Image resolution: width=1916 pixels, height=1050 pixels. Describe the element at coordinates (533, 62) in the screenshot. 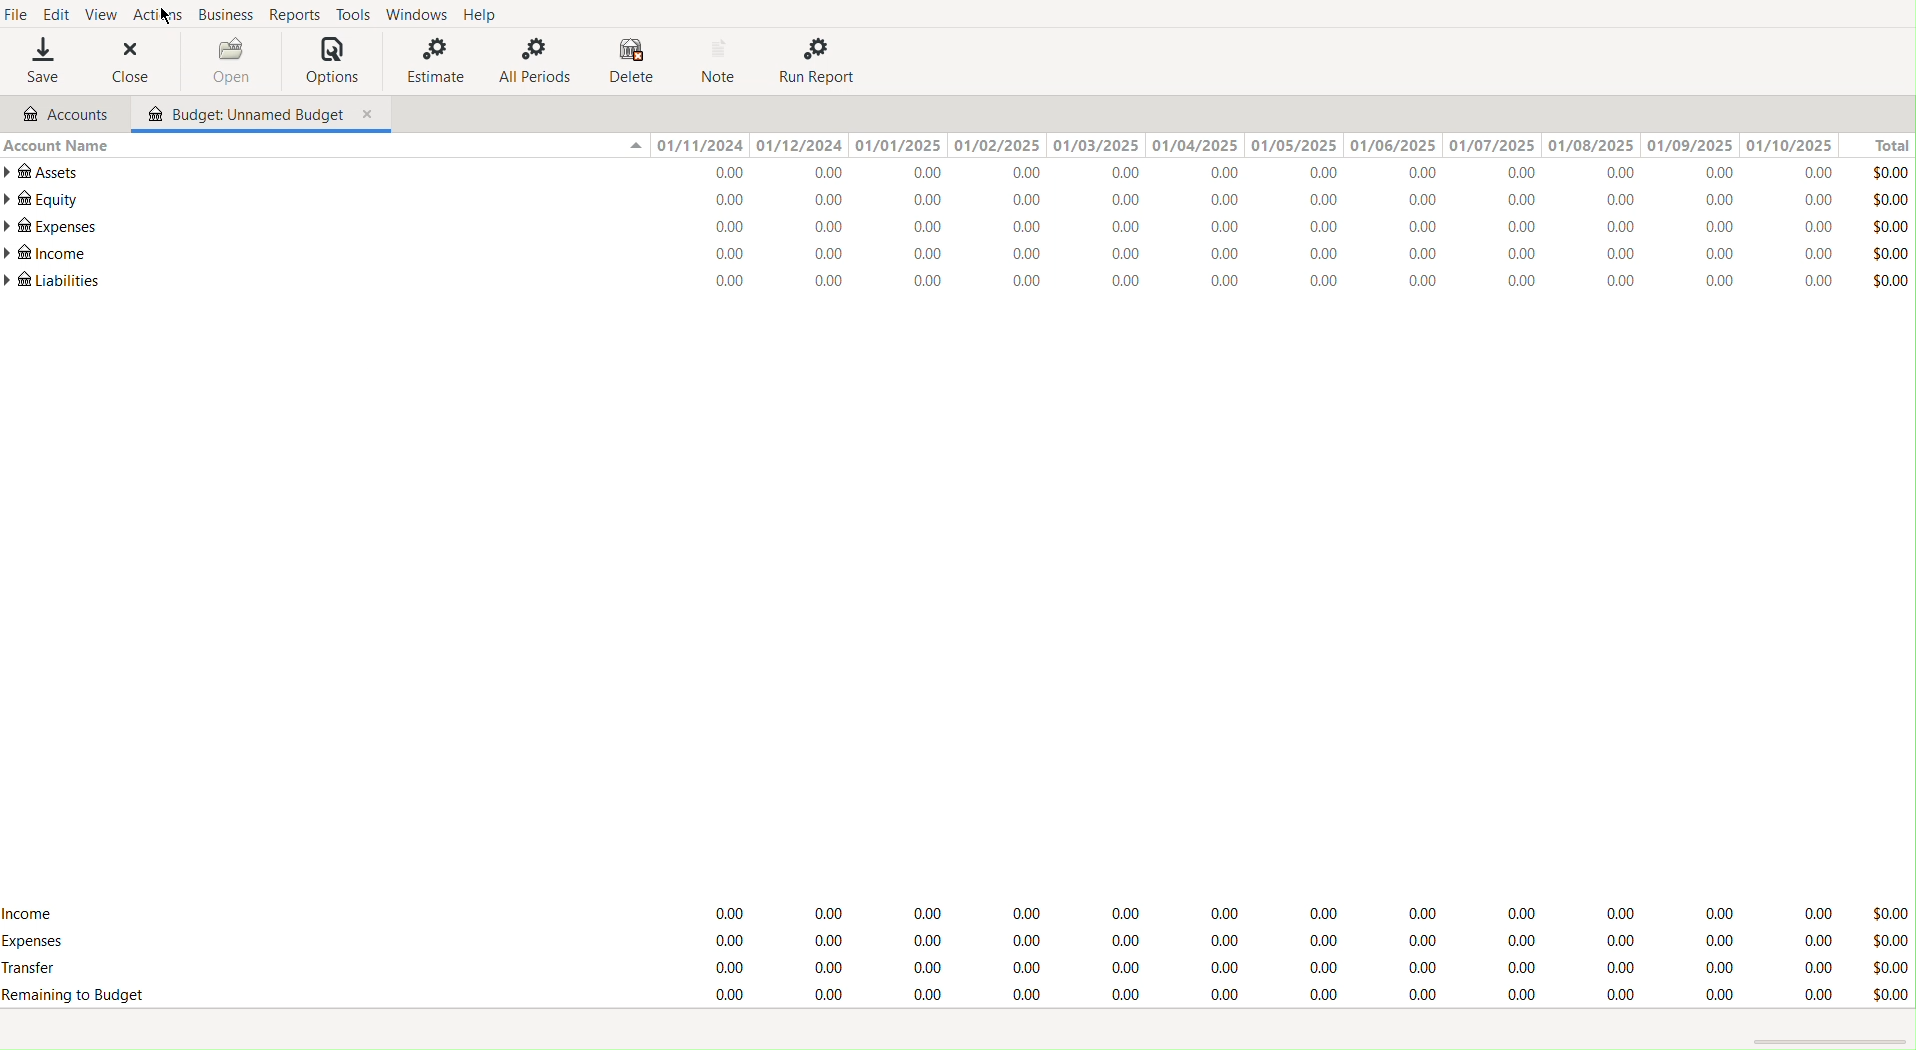

I see `All Periods` at that location.